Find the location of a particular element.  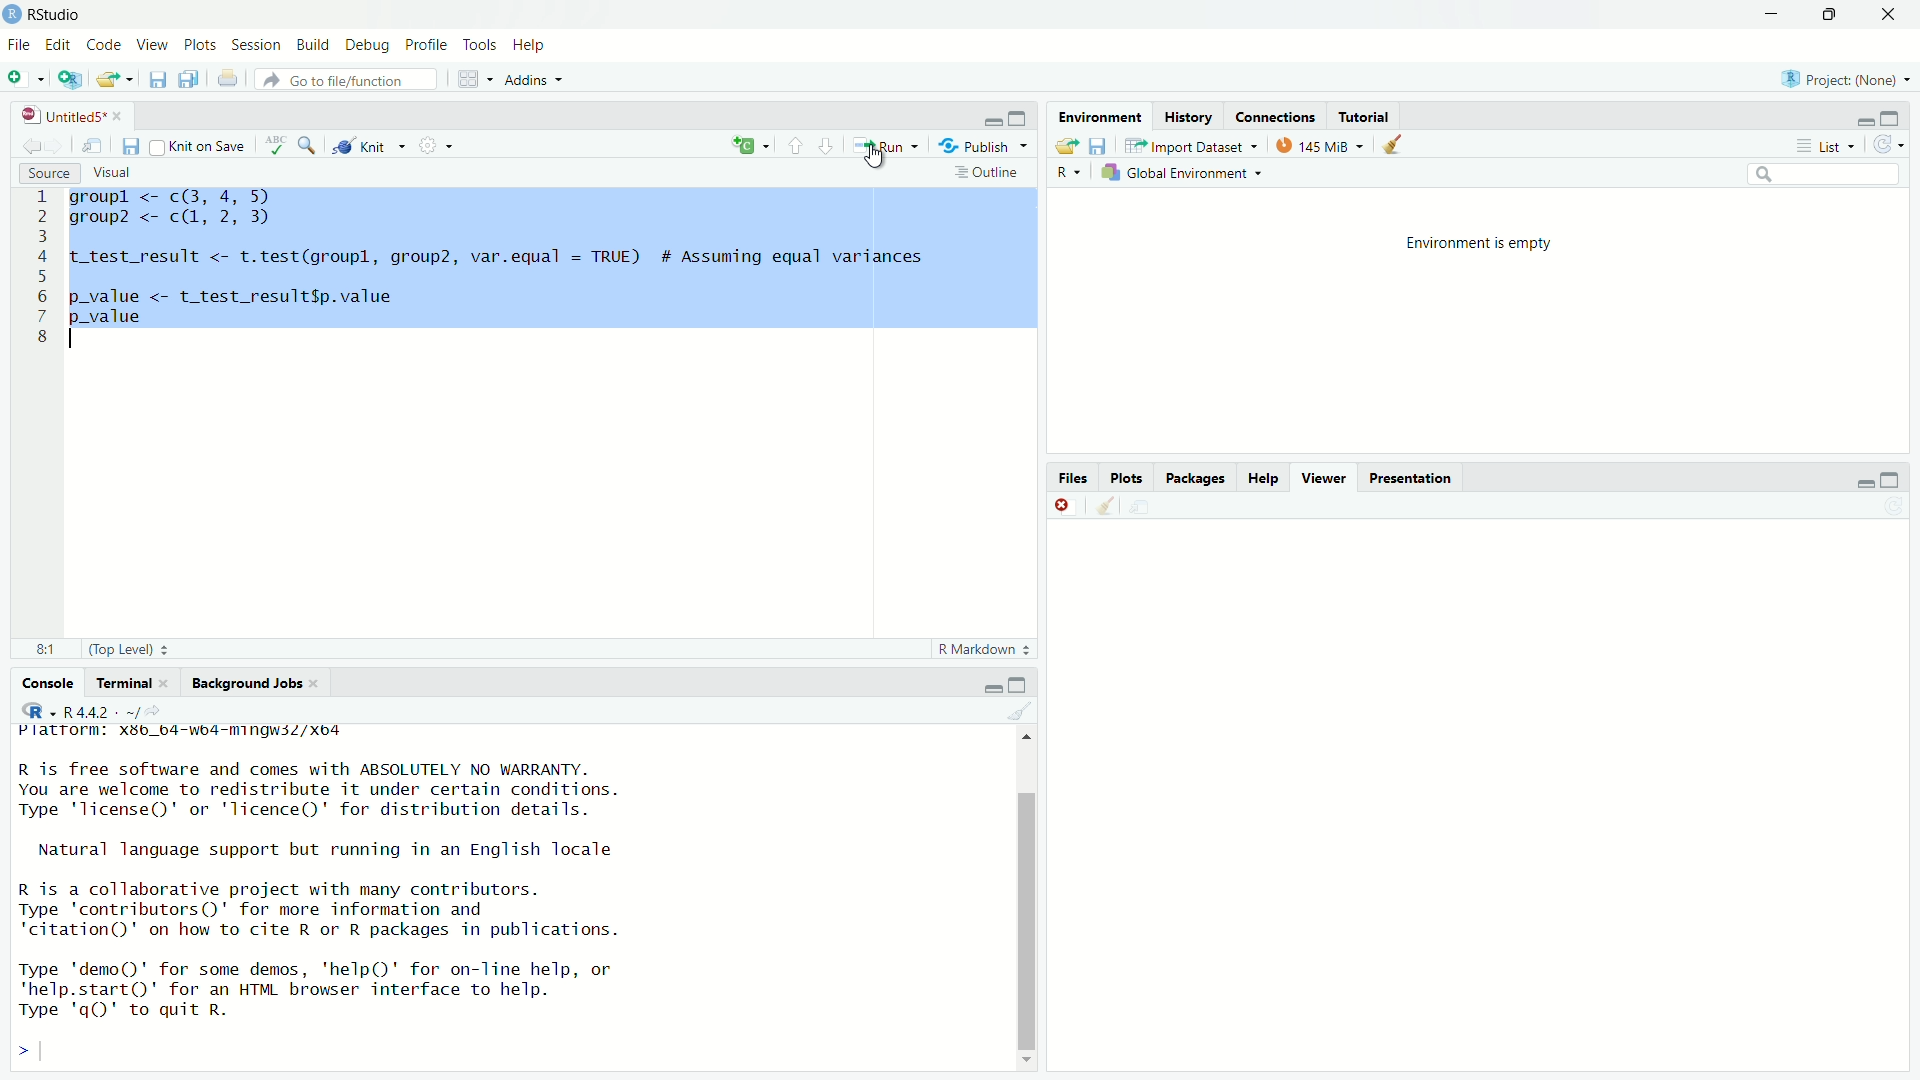

minimise is located at coordinates (1863, 116).